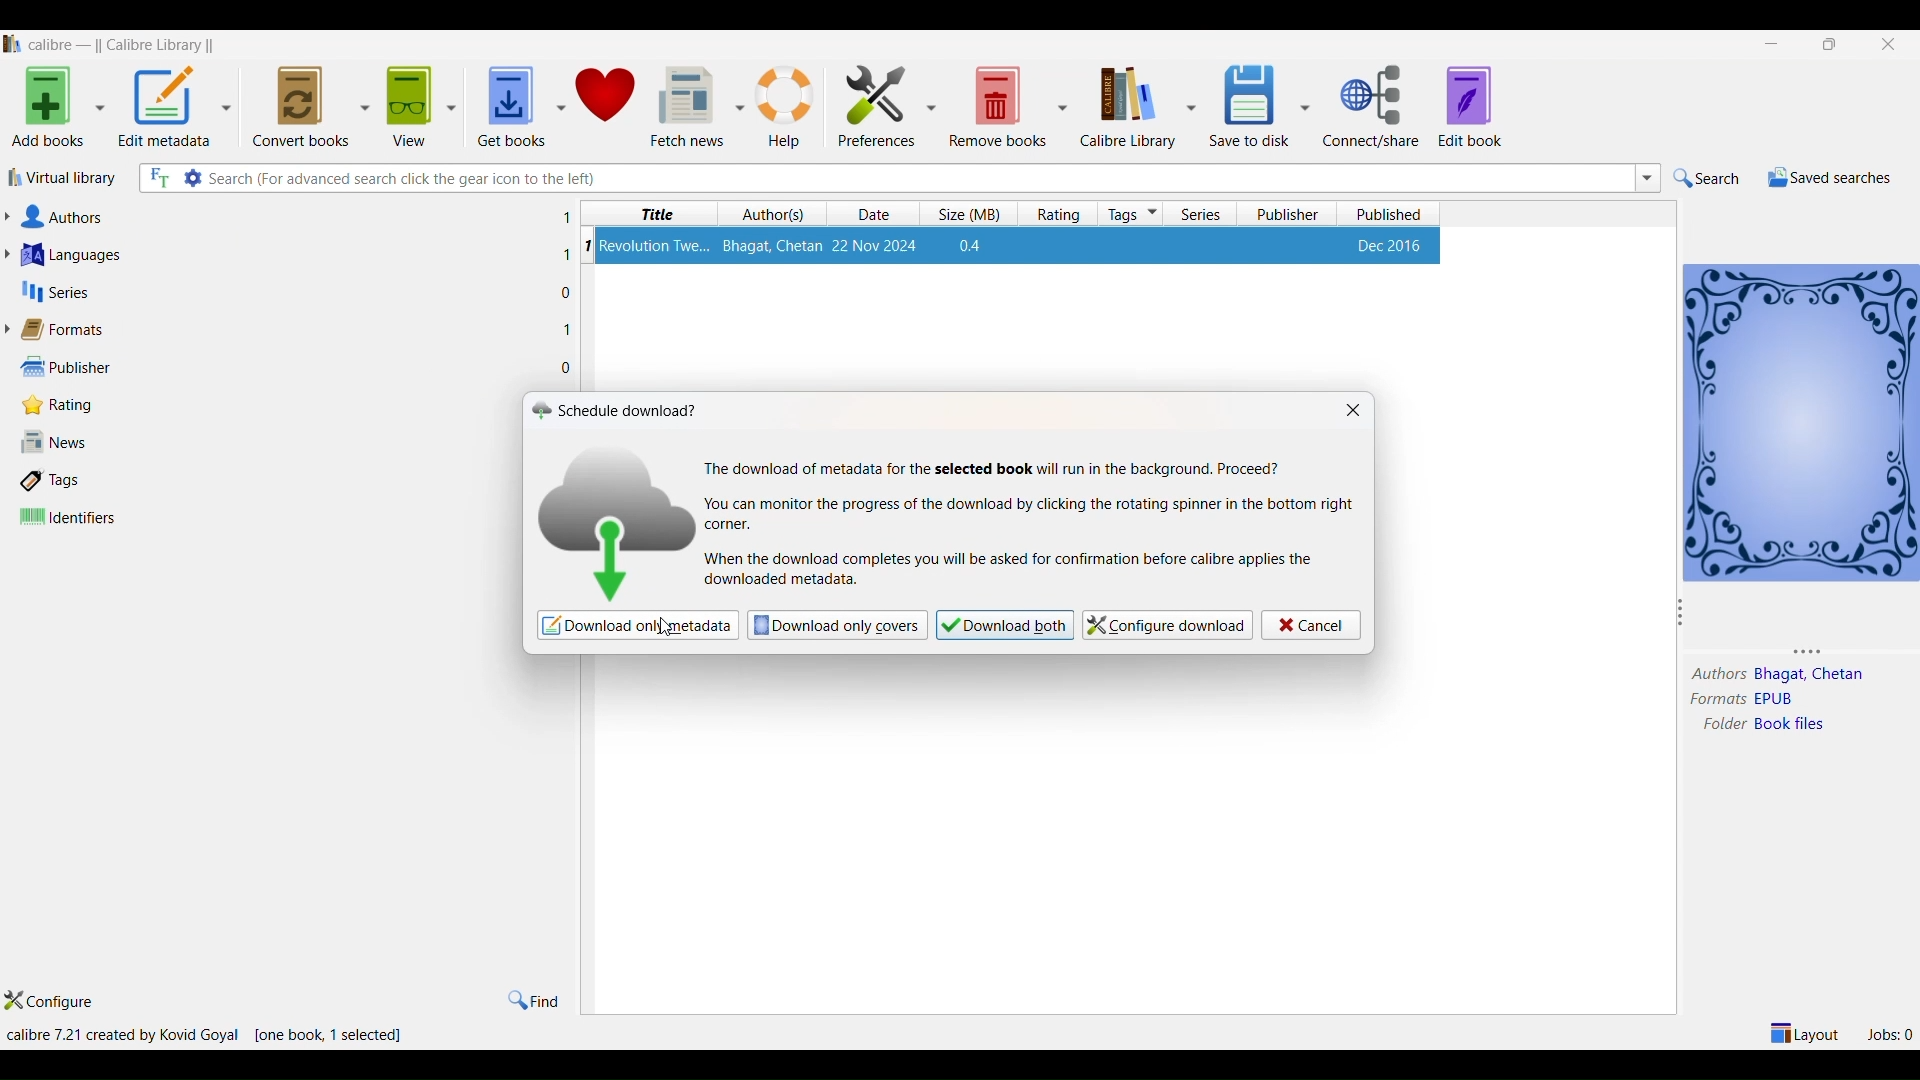 This screenshot has width=1920, height=1080. What do you see at coordinates (1478, 105) in the screenshot?
I see `edit book` at bounding box center [1478, 105].